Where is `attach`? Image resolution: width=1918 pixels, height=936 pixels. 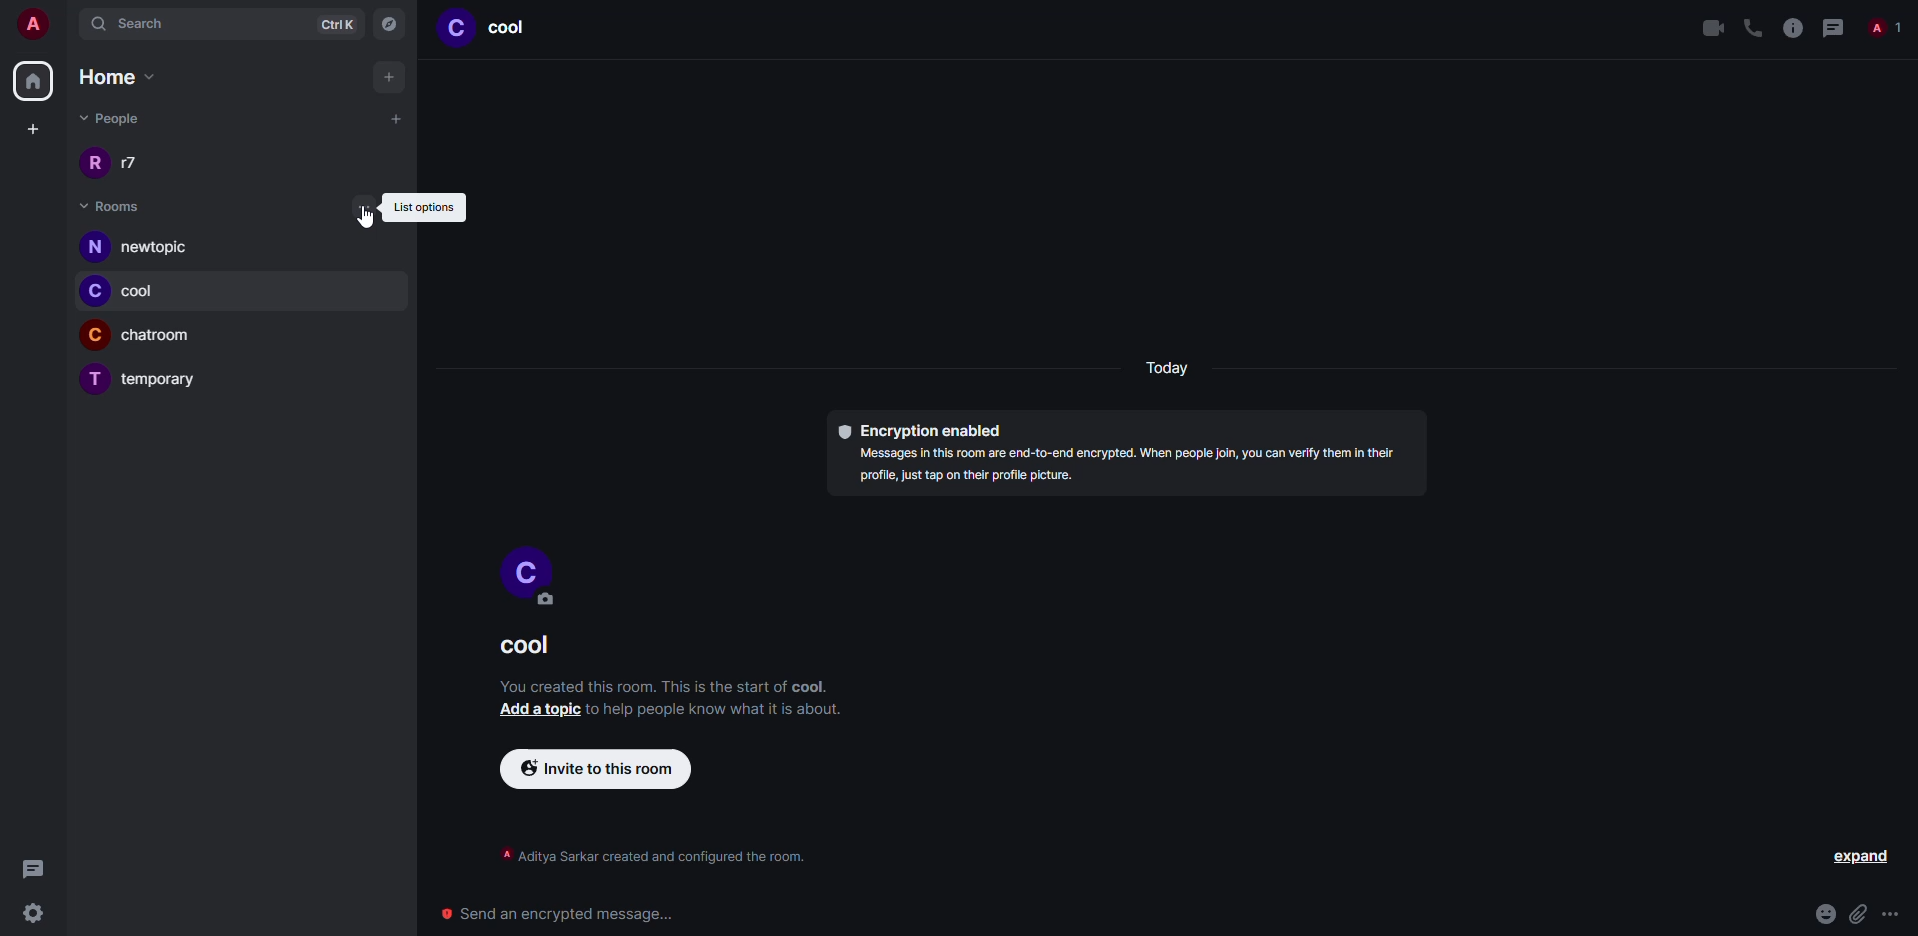 attach is located at coordinates (1859, 914).